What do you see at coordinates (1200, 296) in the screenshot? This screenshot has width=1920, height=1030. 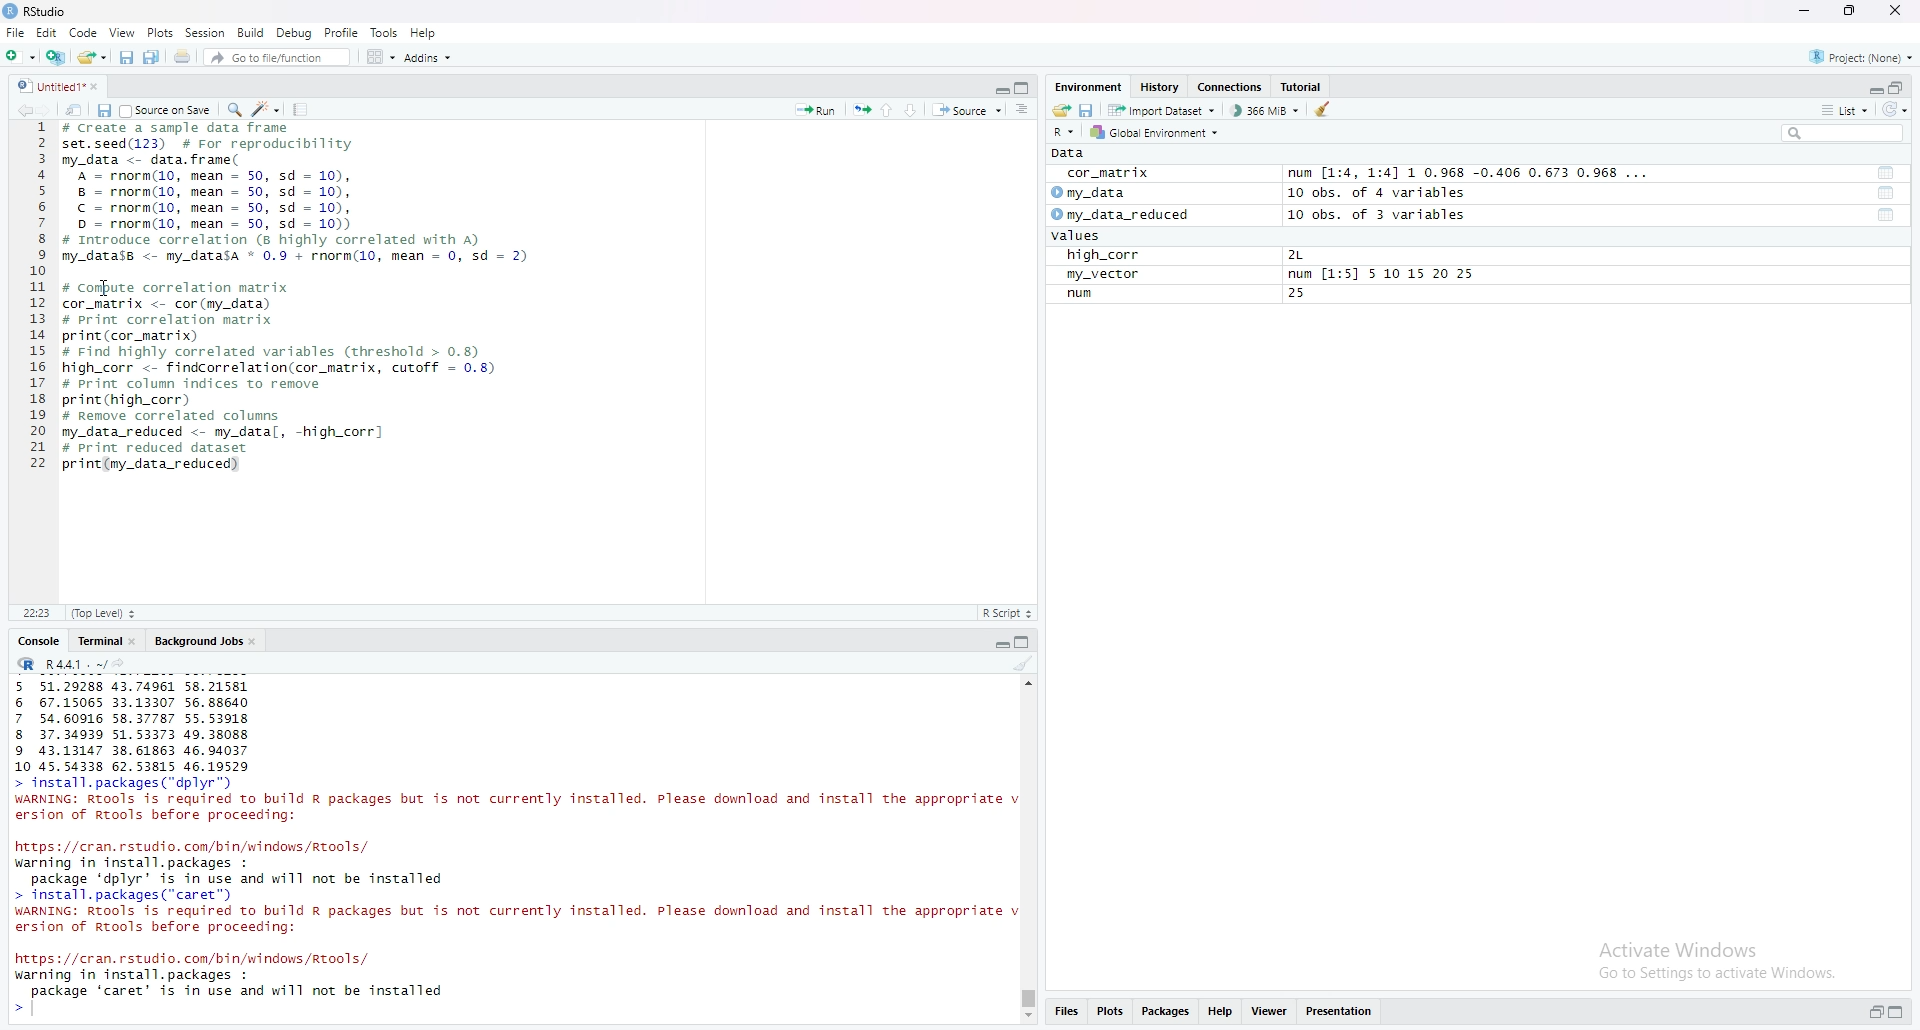 I see `num 25` at bounding box center [1200, 296].